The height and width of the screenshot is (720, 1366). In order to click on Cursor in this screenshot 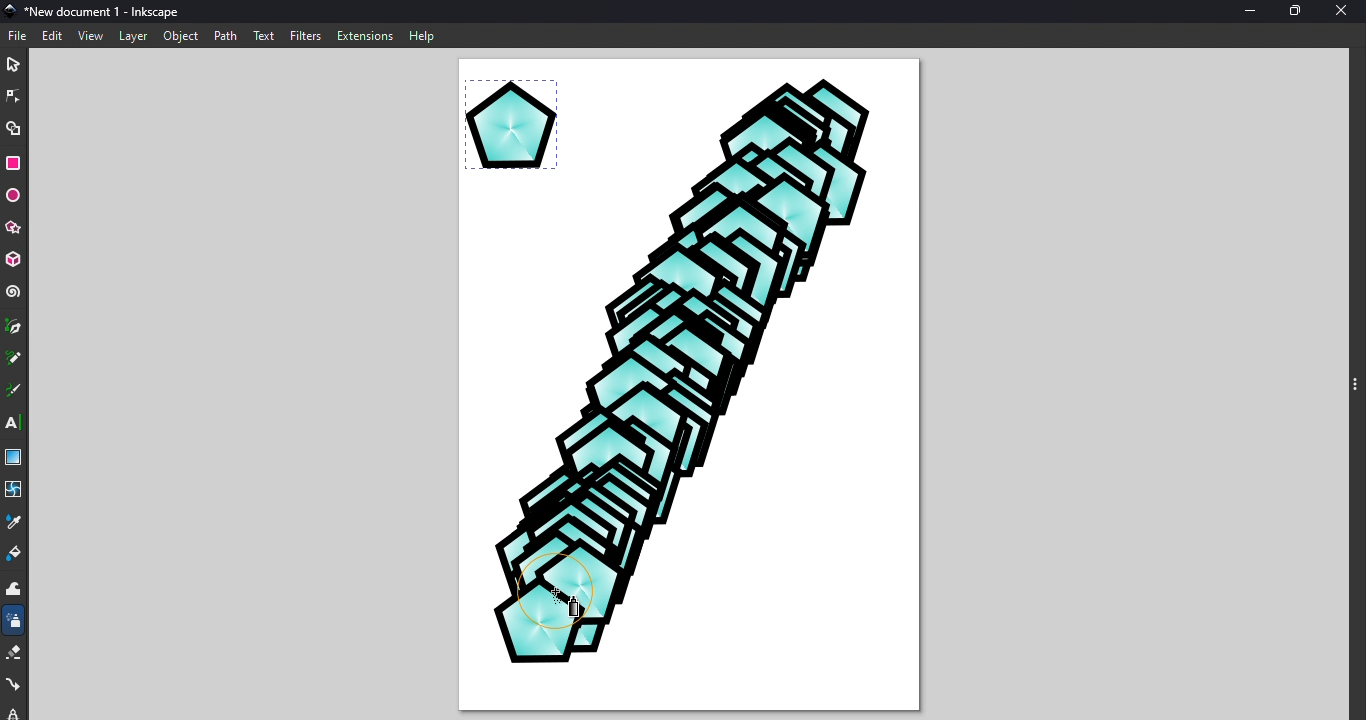, I will do `click(570, 610)`.